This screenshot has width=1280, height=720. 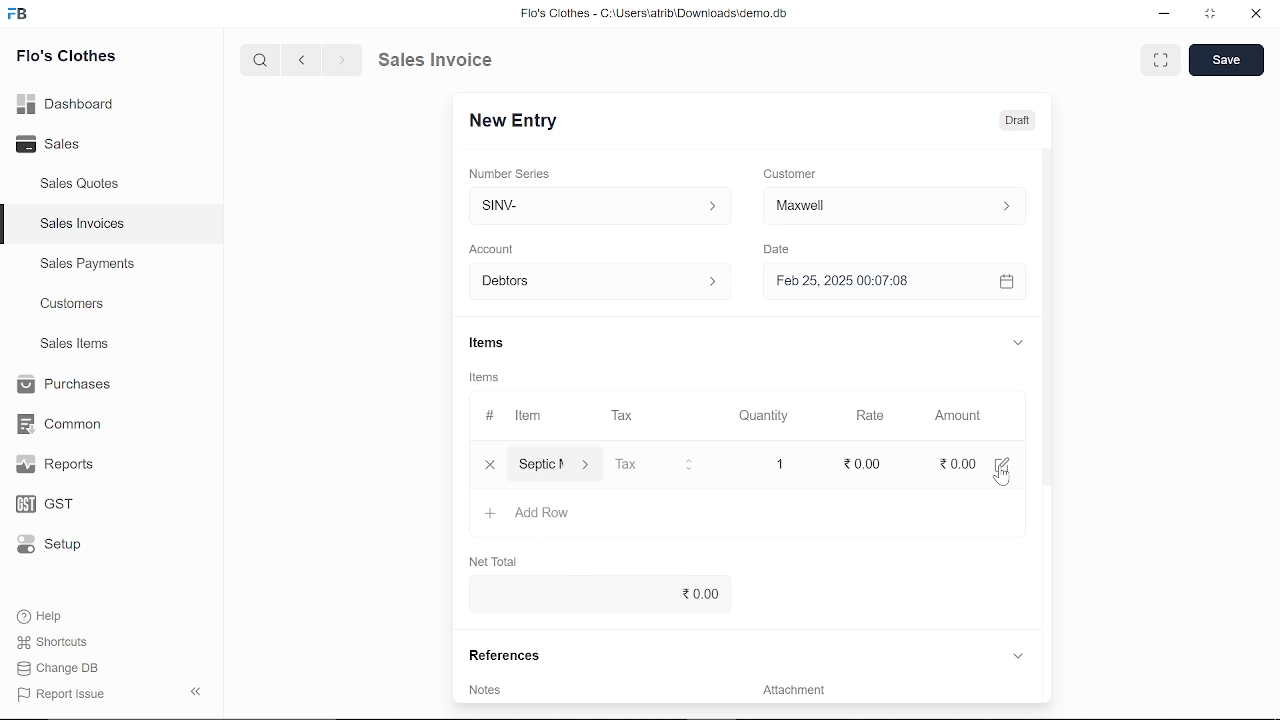 I want to click on Draft, so click(x=1021, y=118).